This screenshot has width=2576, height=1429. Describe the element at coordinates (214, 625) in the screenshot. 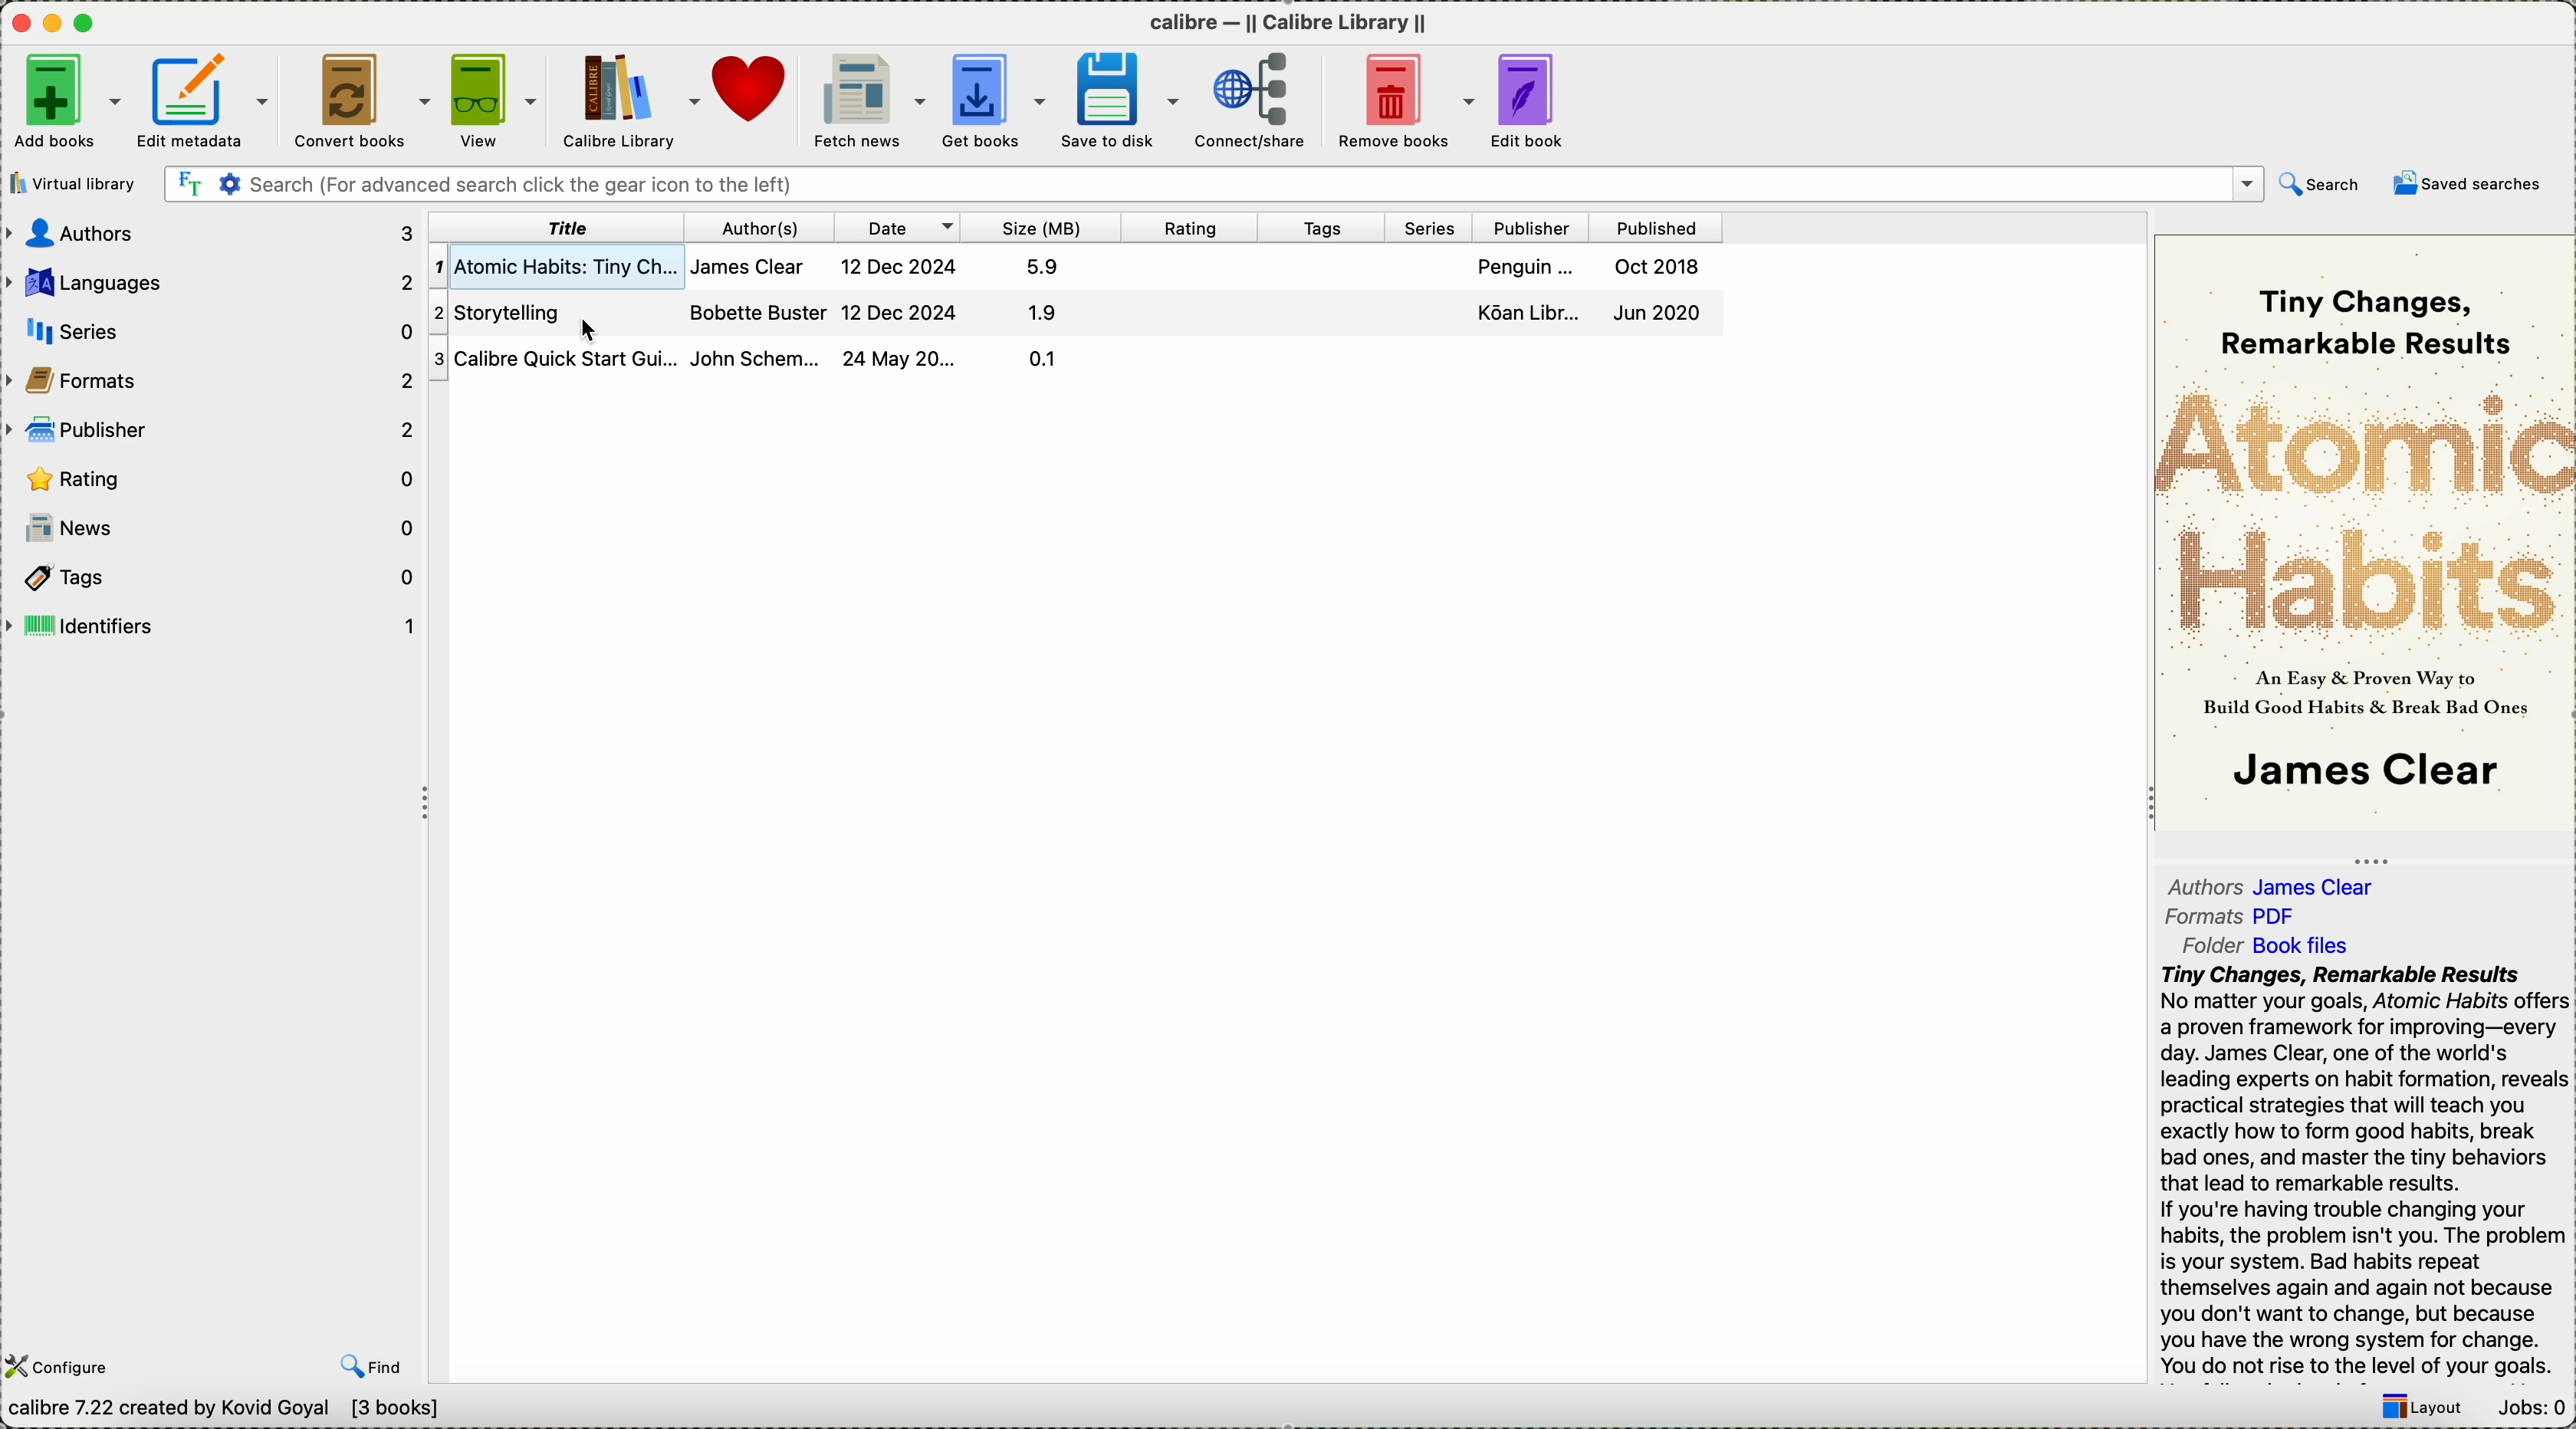

I see `identifiers` at that location.